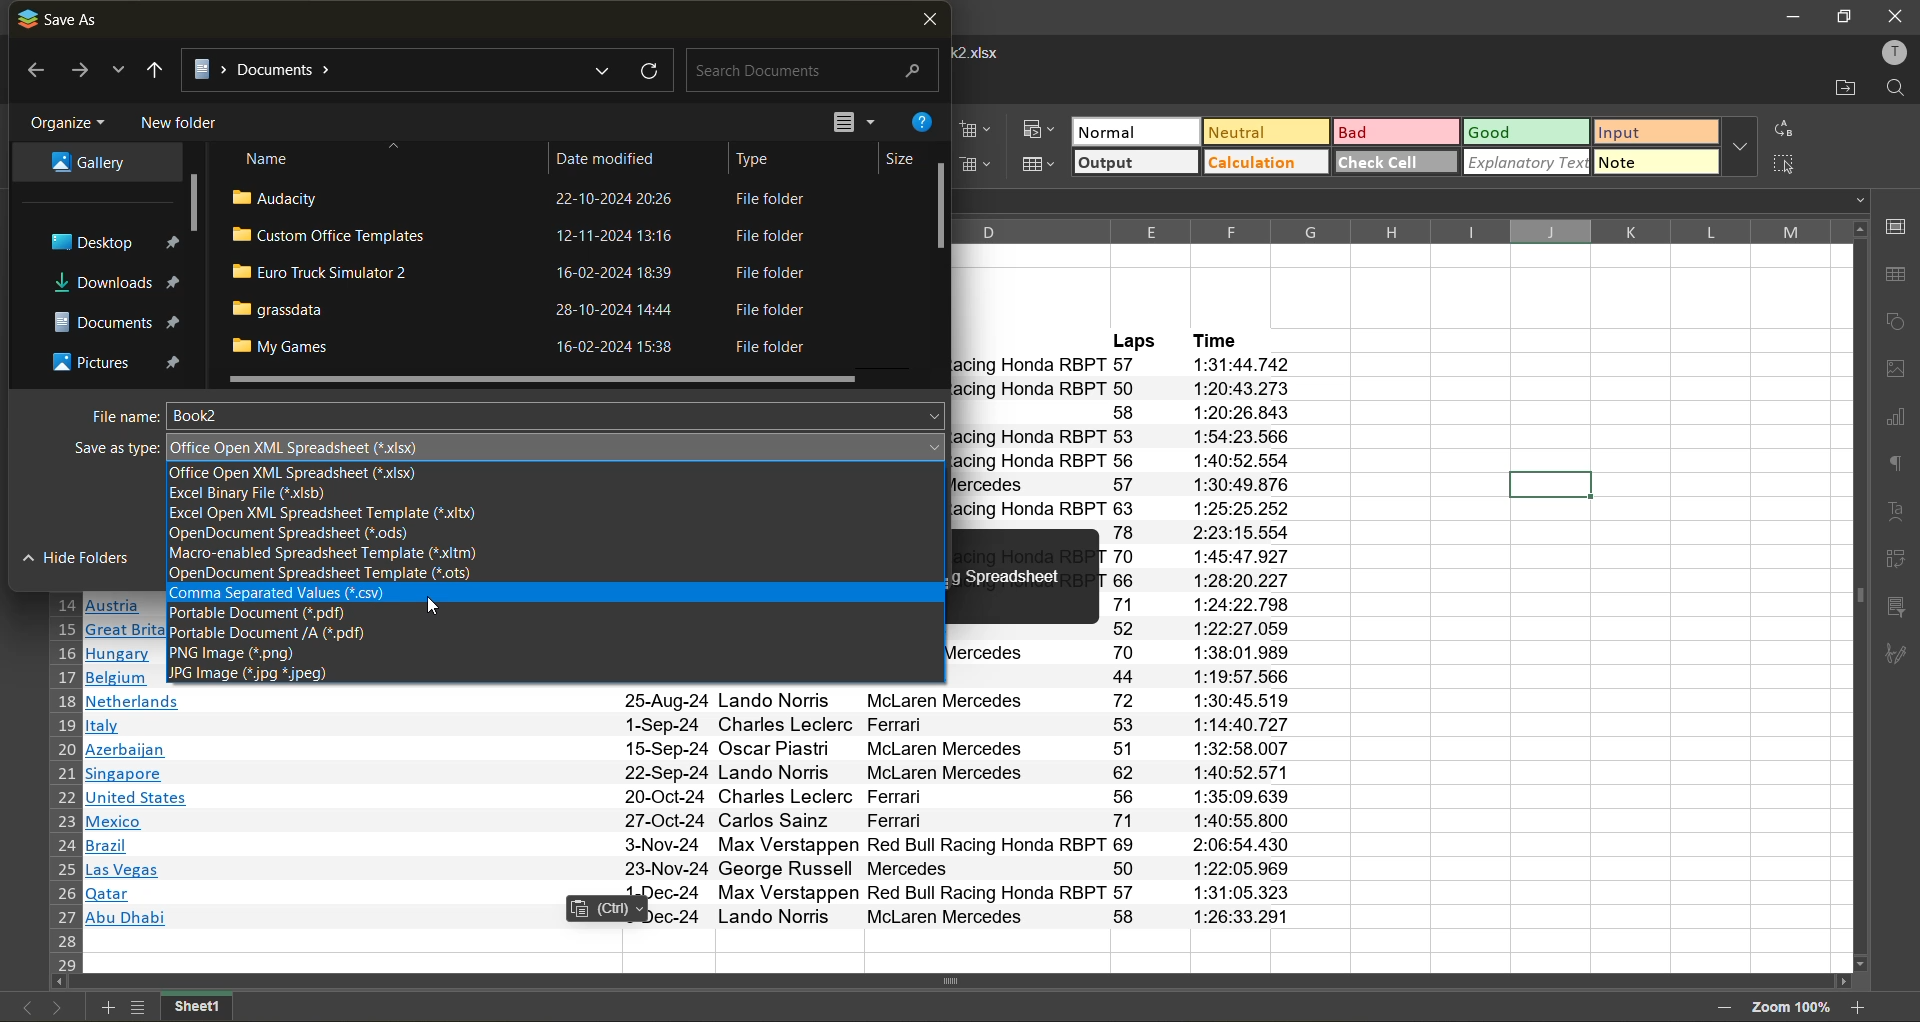 The image size is (1920, 1022). Describe the element at coordinates (344, 574) in the screenshot. I see `ots` at that location.